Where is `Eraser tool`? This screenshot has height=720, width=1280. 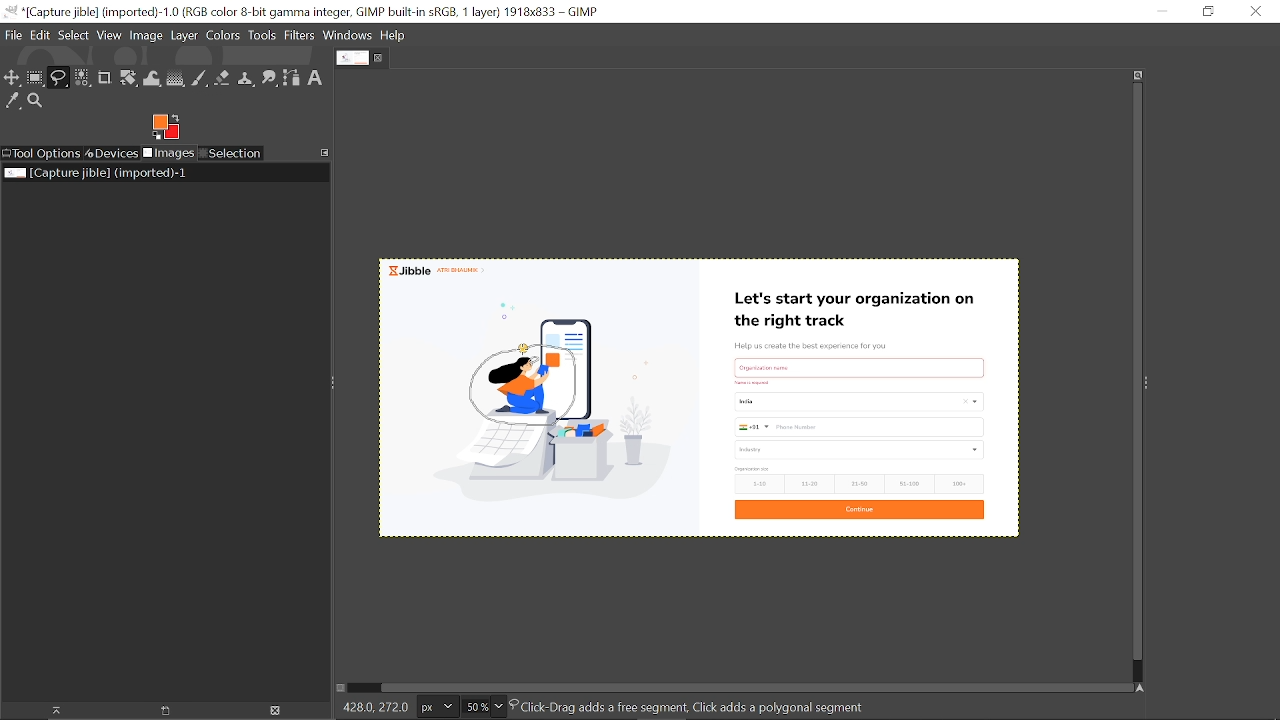 Eraser tool is located at coordinates (222, 78).